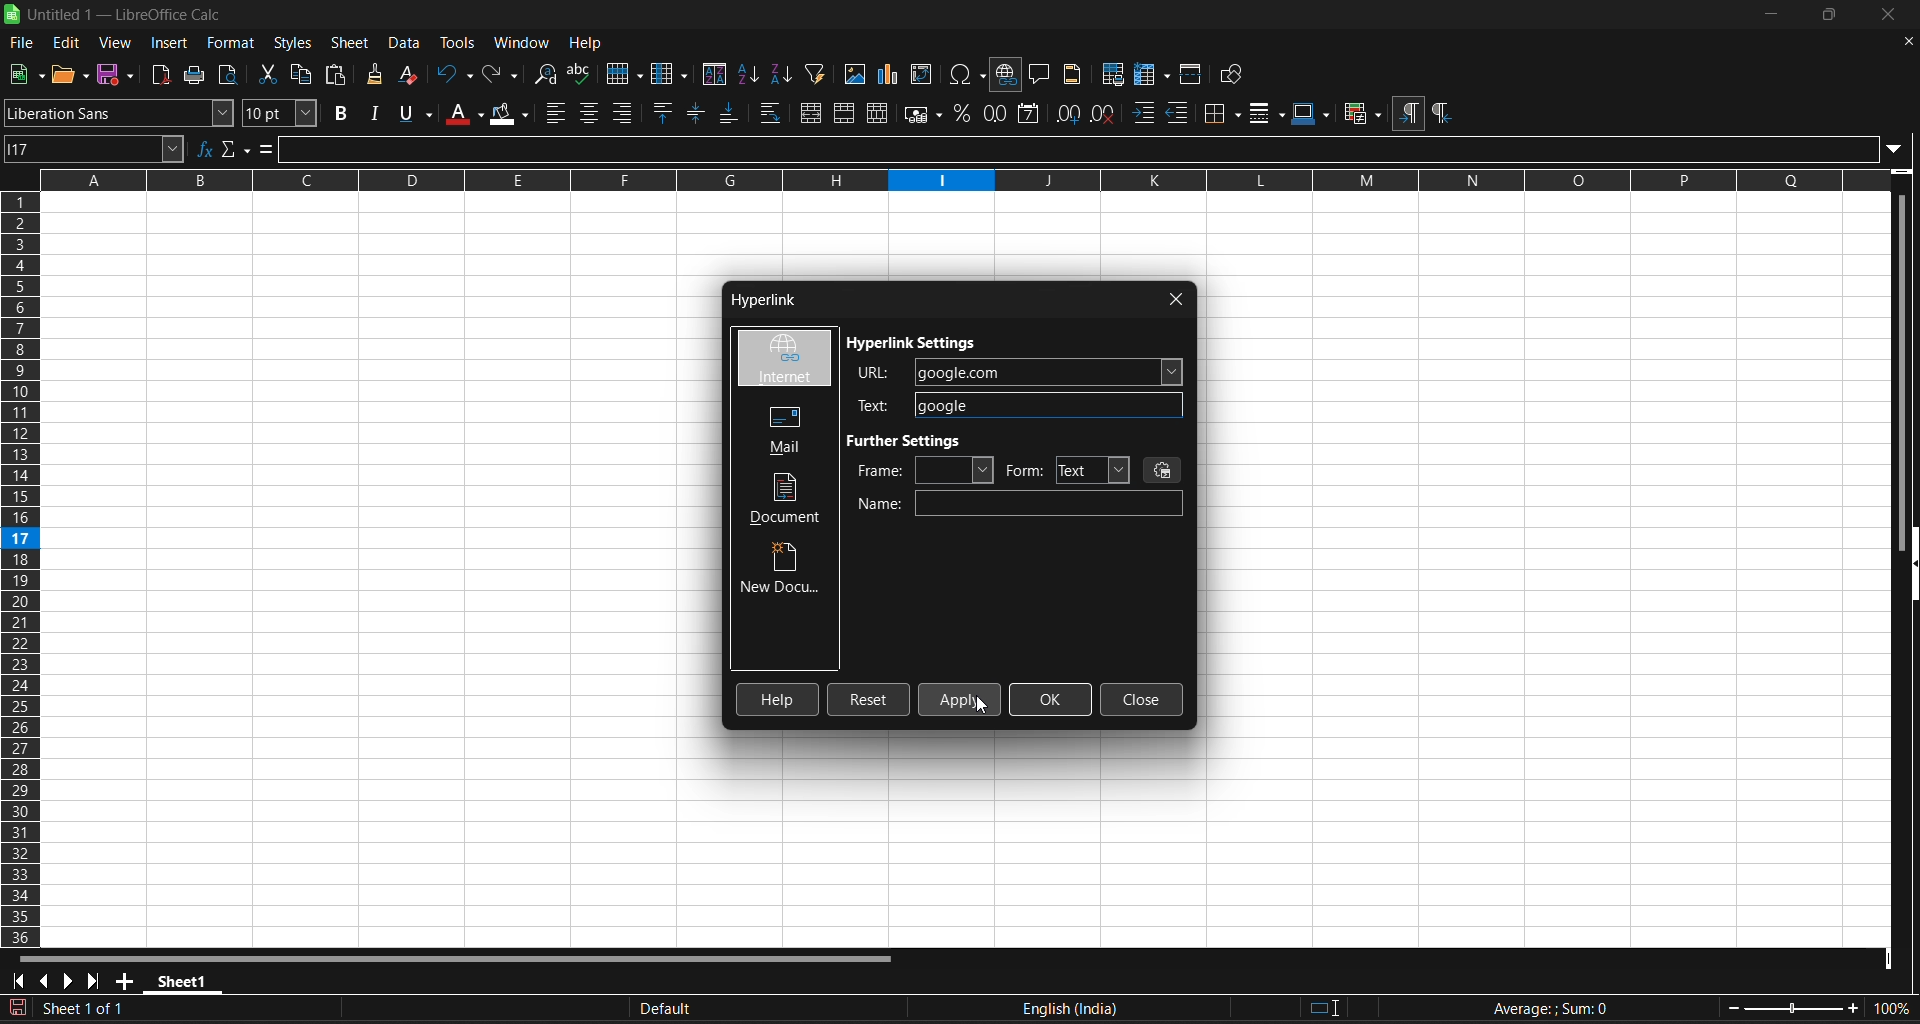  I want to click on name, so click(1020, 504).